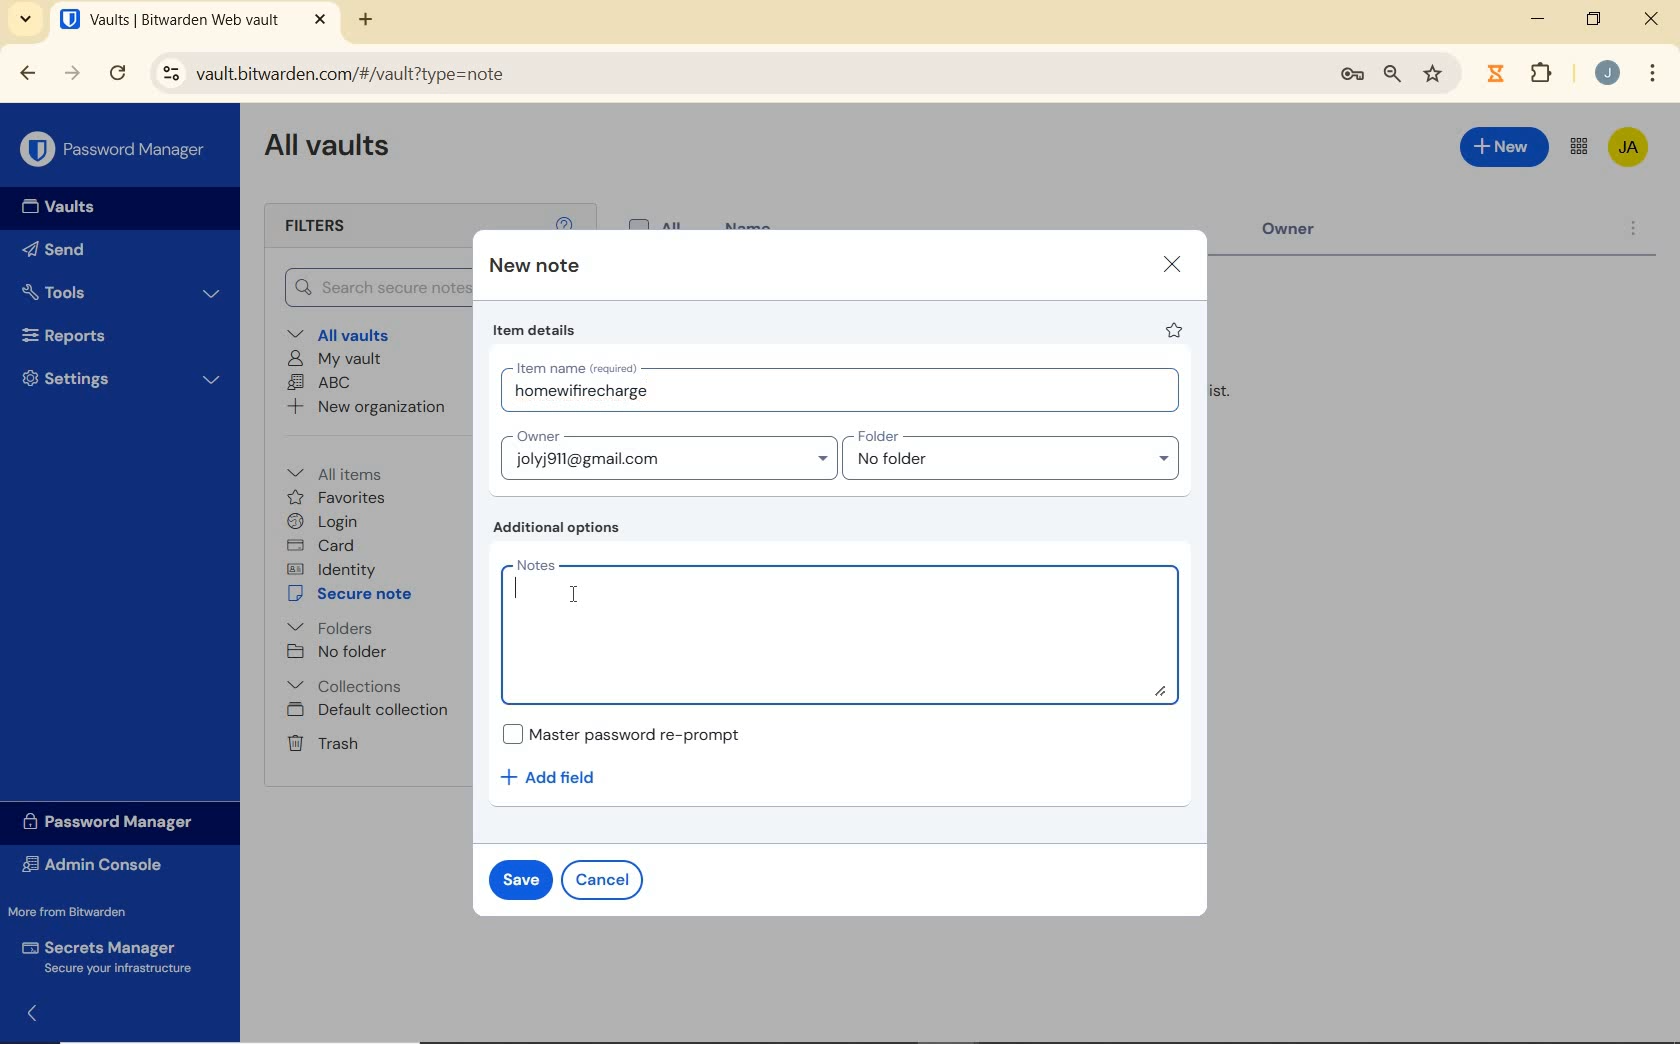 This screenshot has height=1044, width=1680. I want to click on More Options, so click(1653, 71).